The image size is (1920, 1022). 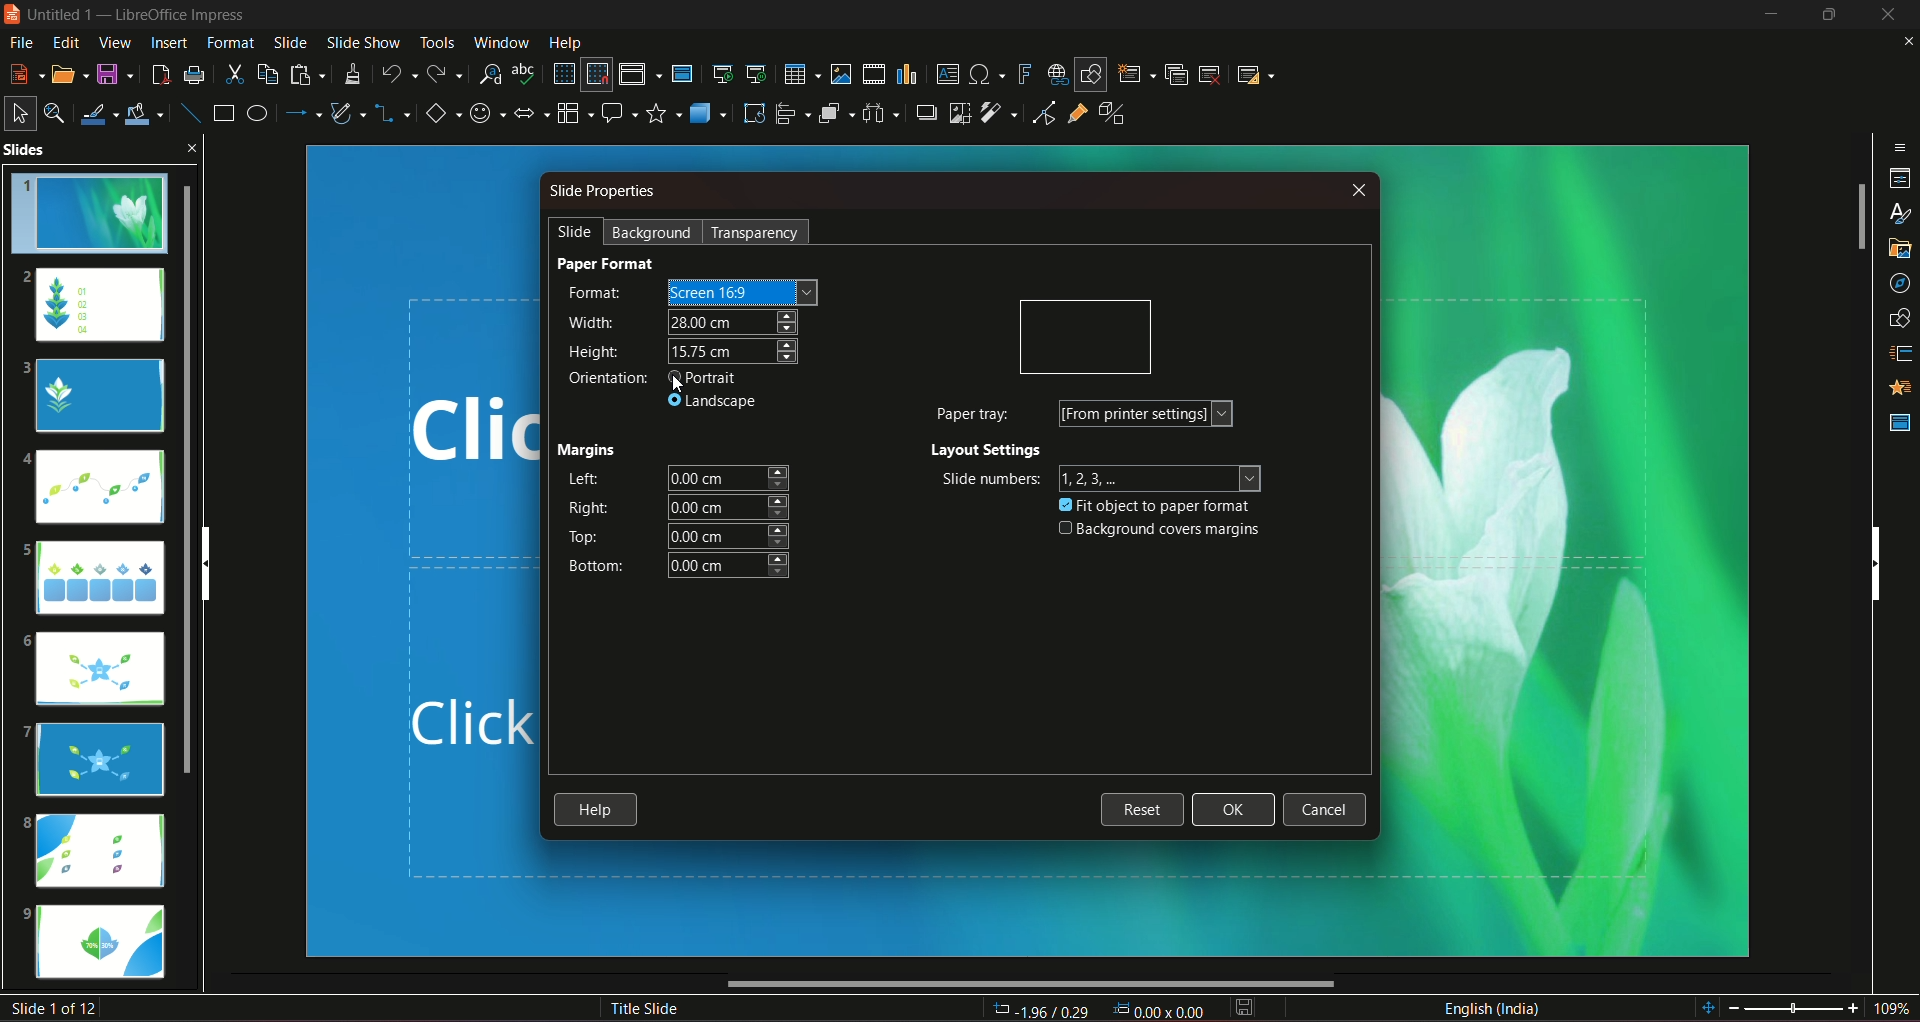 I want to click on navigator, so click(x=1897, y=283).